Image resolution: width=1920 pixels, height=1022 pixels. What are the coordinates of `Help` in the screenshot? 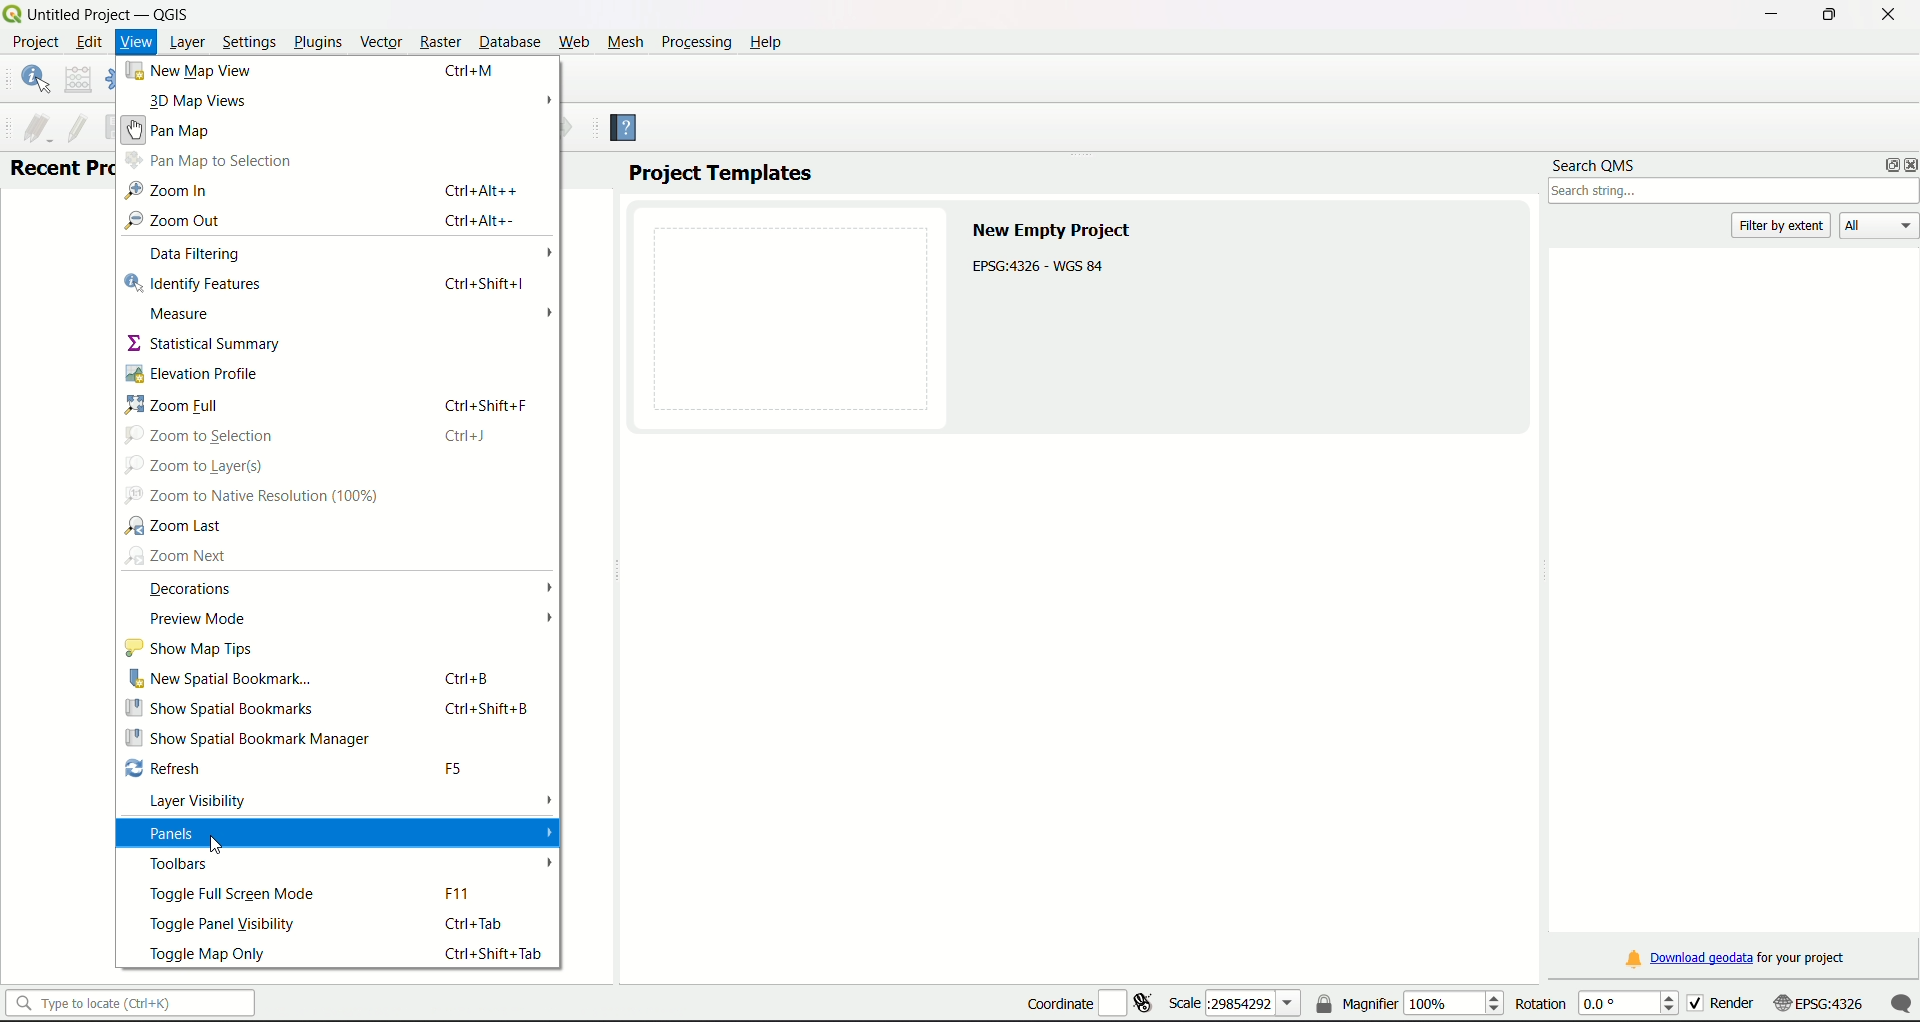 It's located at (766, 42).